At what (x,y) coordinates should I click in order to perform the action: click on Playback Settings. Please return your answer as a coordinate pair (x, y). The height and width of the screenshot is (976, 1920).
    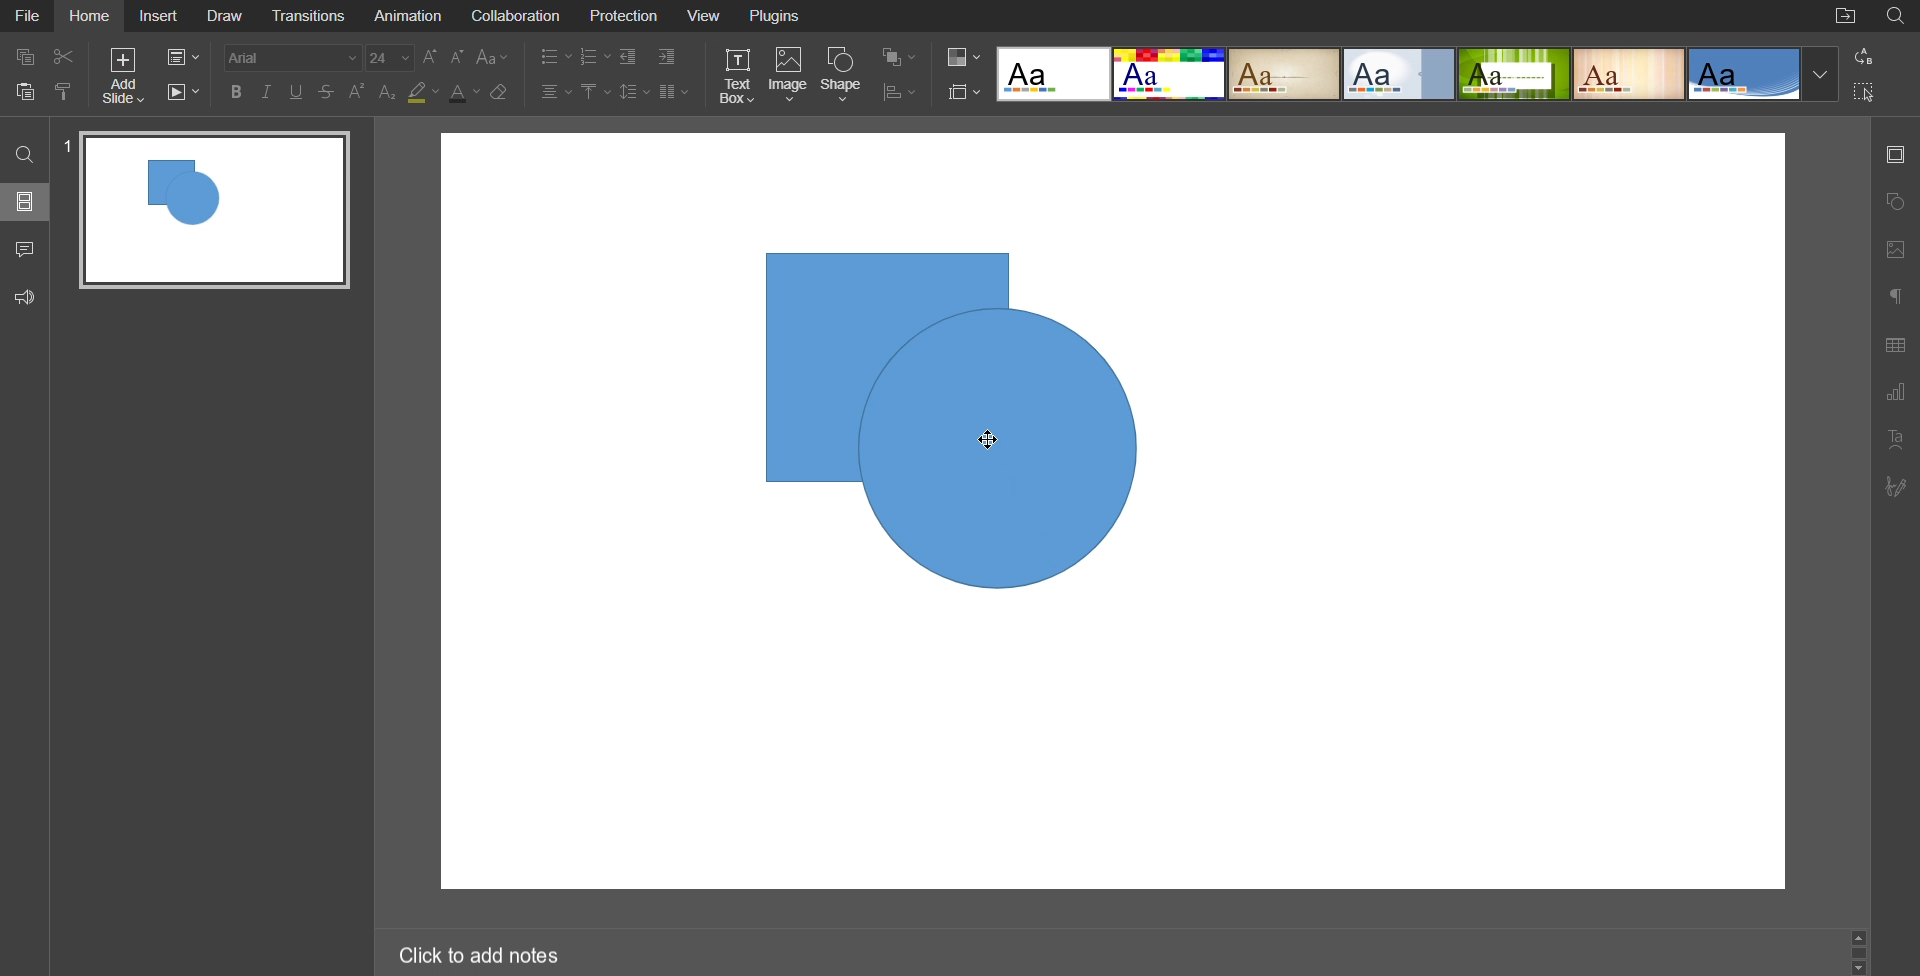
    Looking at the image, I should click on (181, 92).